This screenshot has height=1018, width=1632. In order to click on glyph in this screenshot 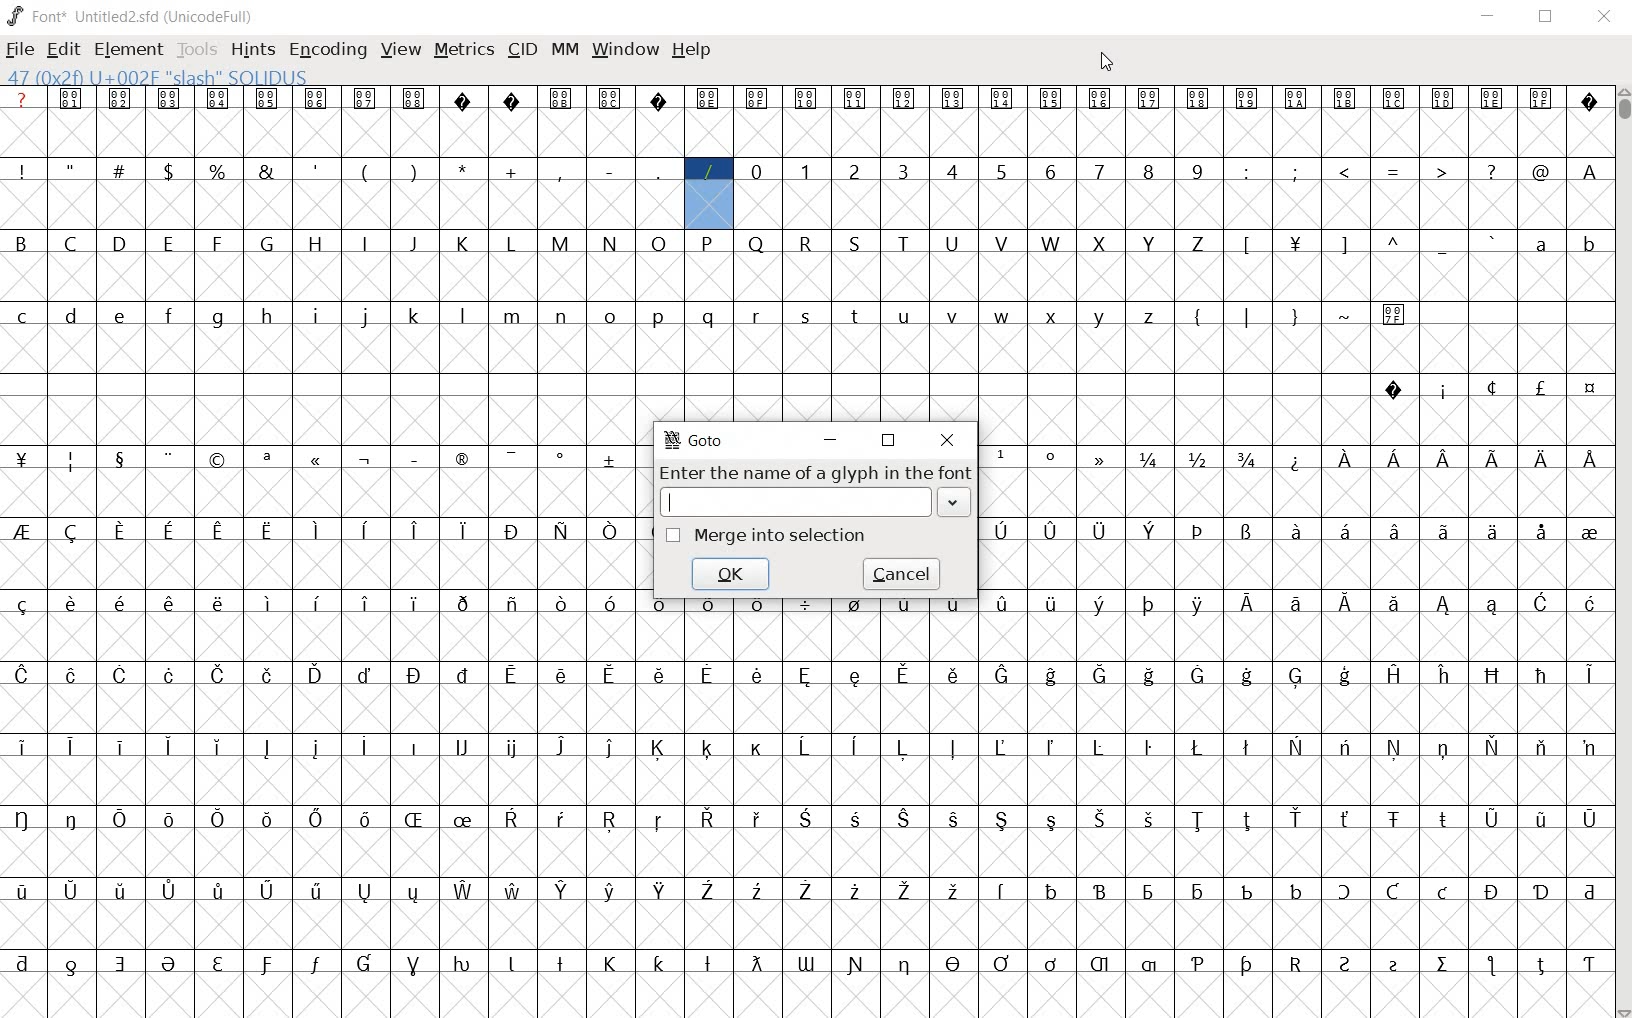, I will do `click(1198, 459)`.